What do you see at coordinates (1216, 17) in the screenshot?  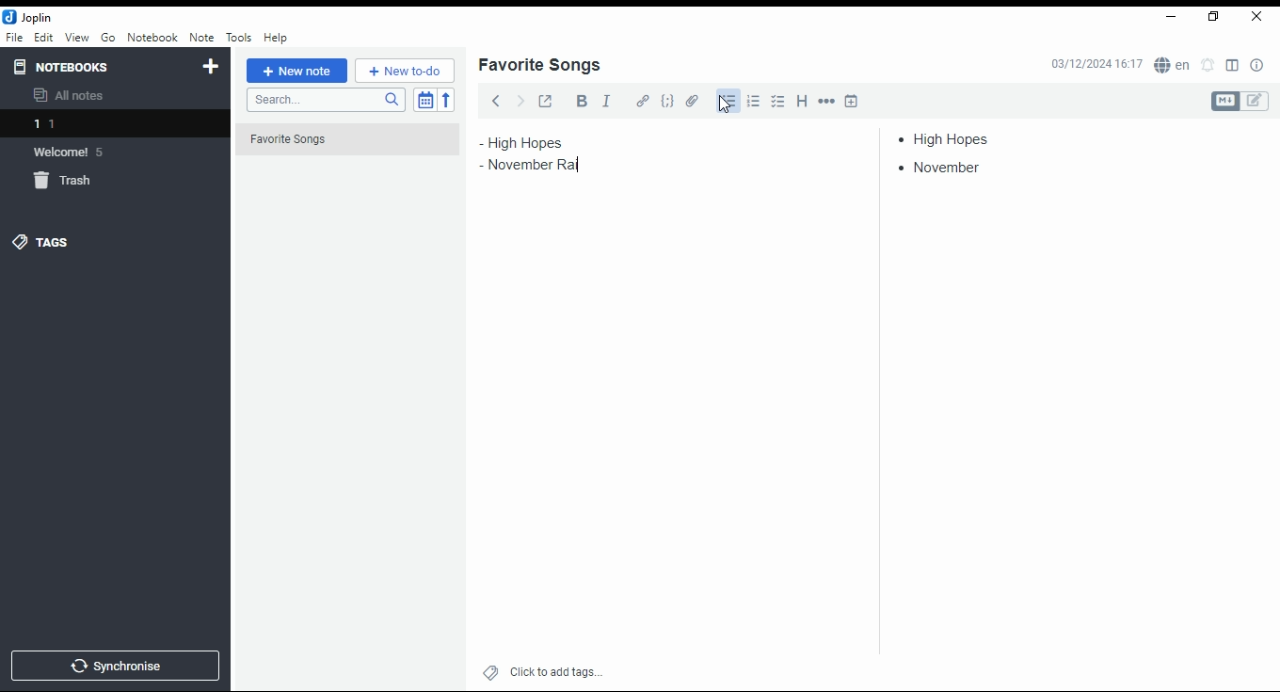 I see `restore` at bounding box center [1216, 17].